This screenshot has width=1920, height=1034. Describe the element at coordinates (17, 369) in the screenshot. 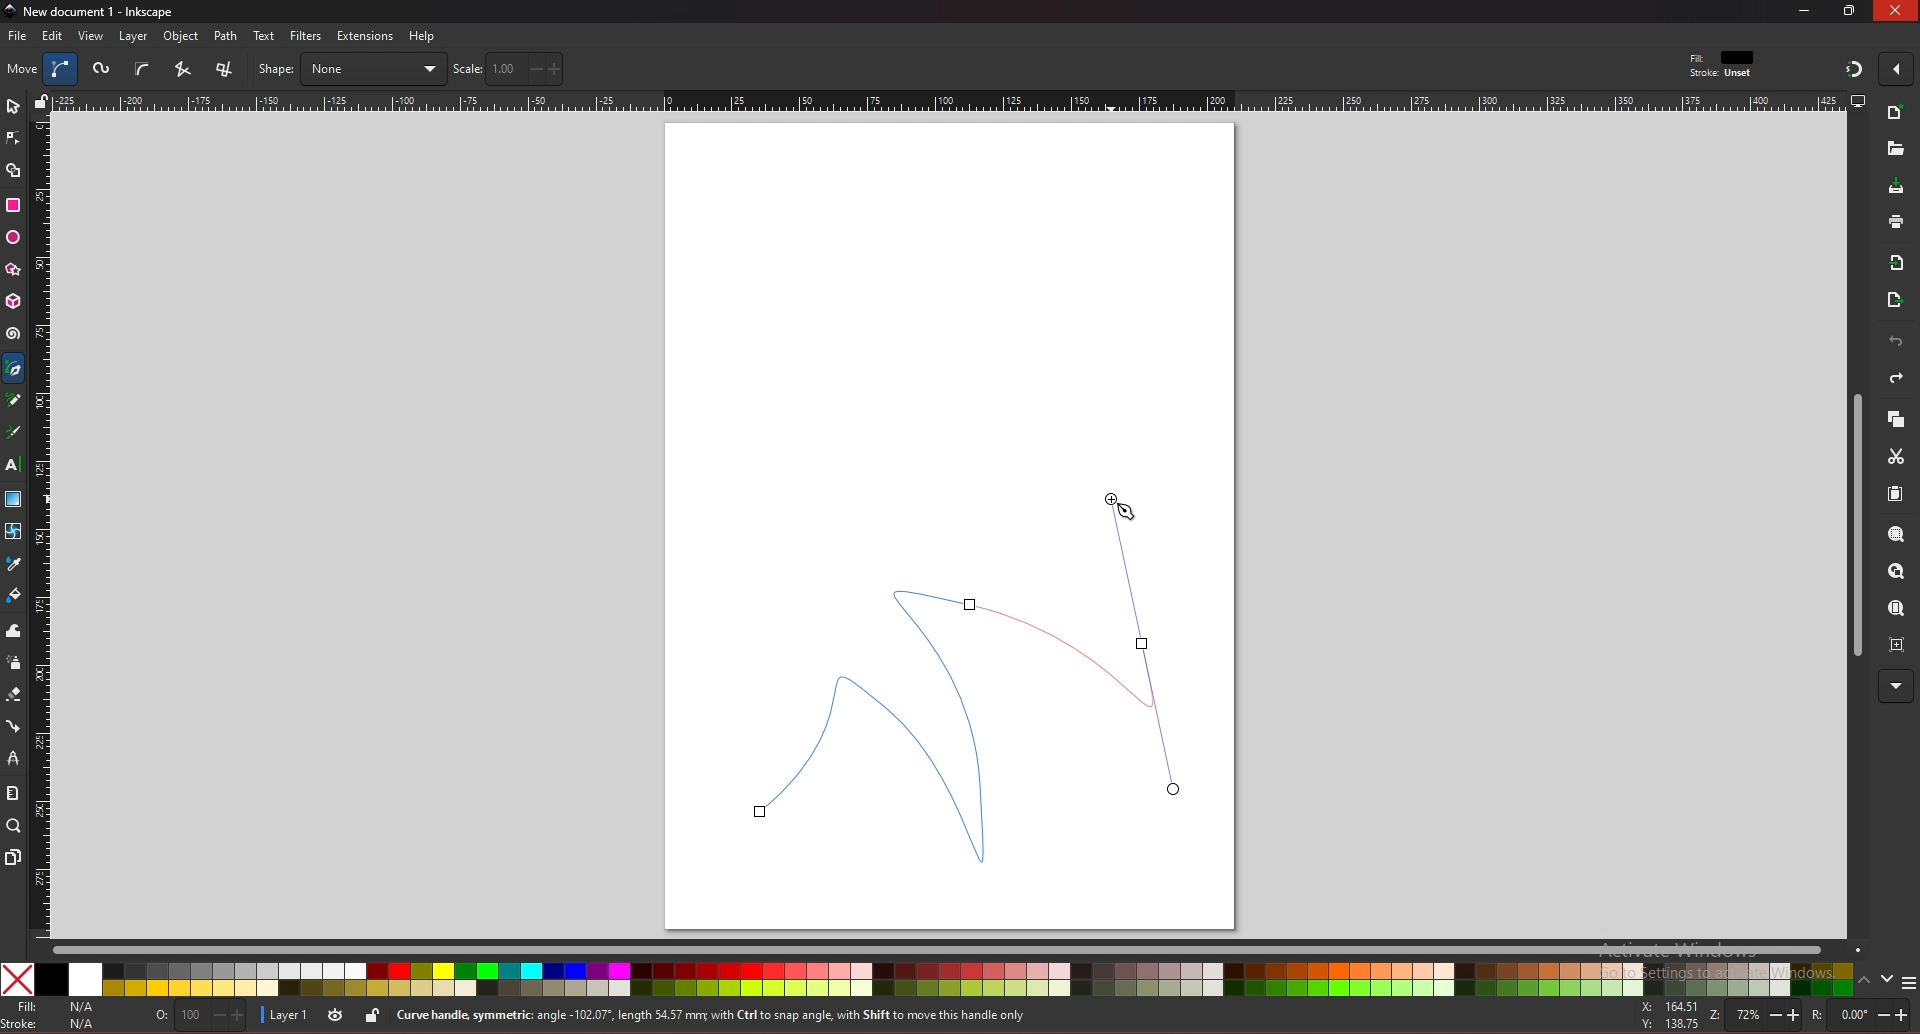

I see `pen` at that location.